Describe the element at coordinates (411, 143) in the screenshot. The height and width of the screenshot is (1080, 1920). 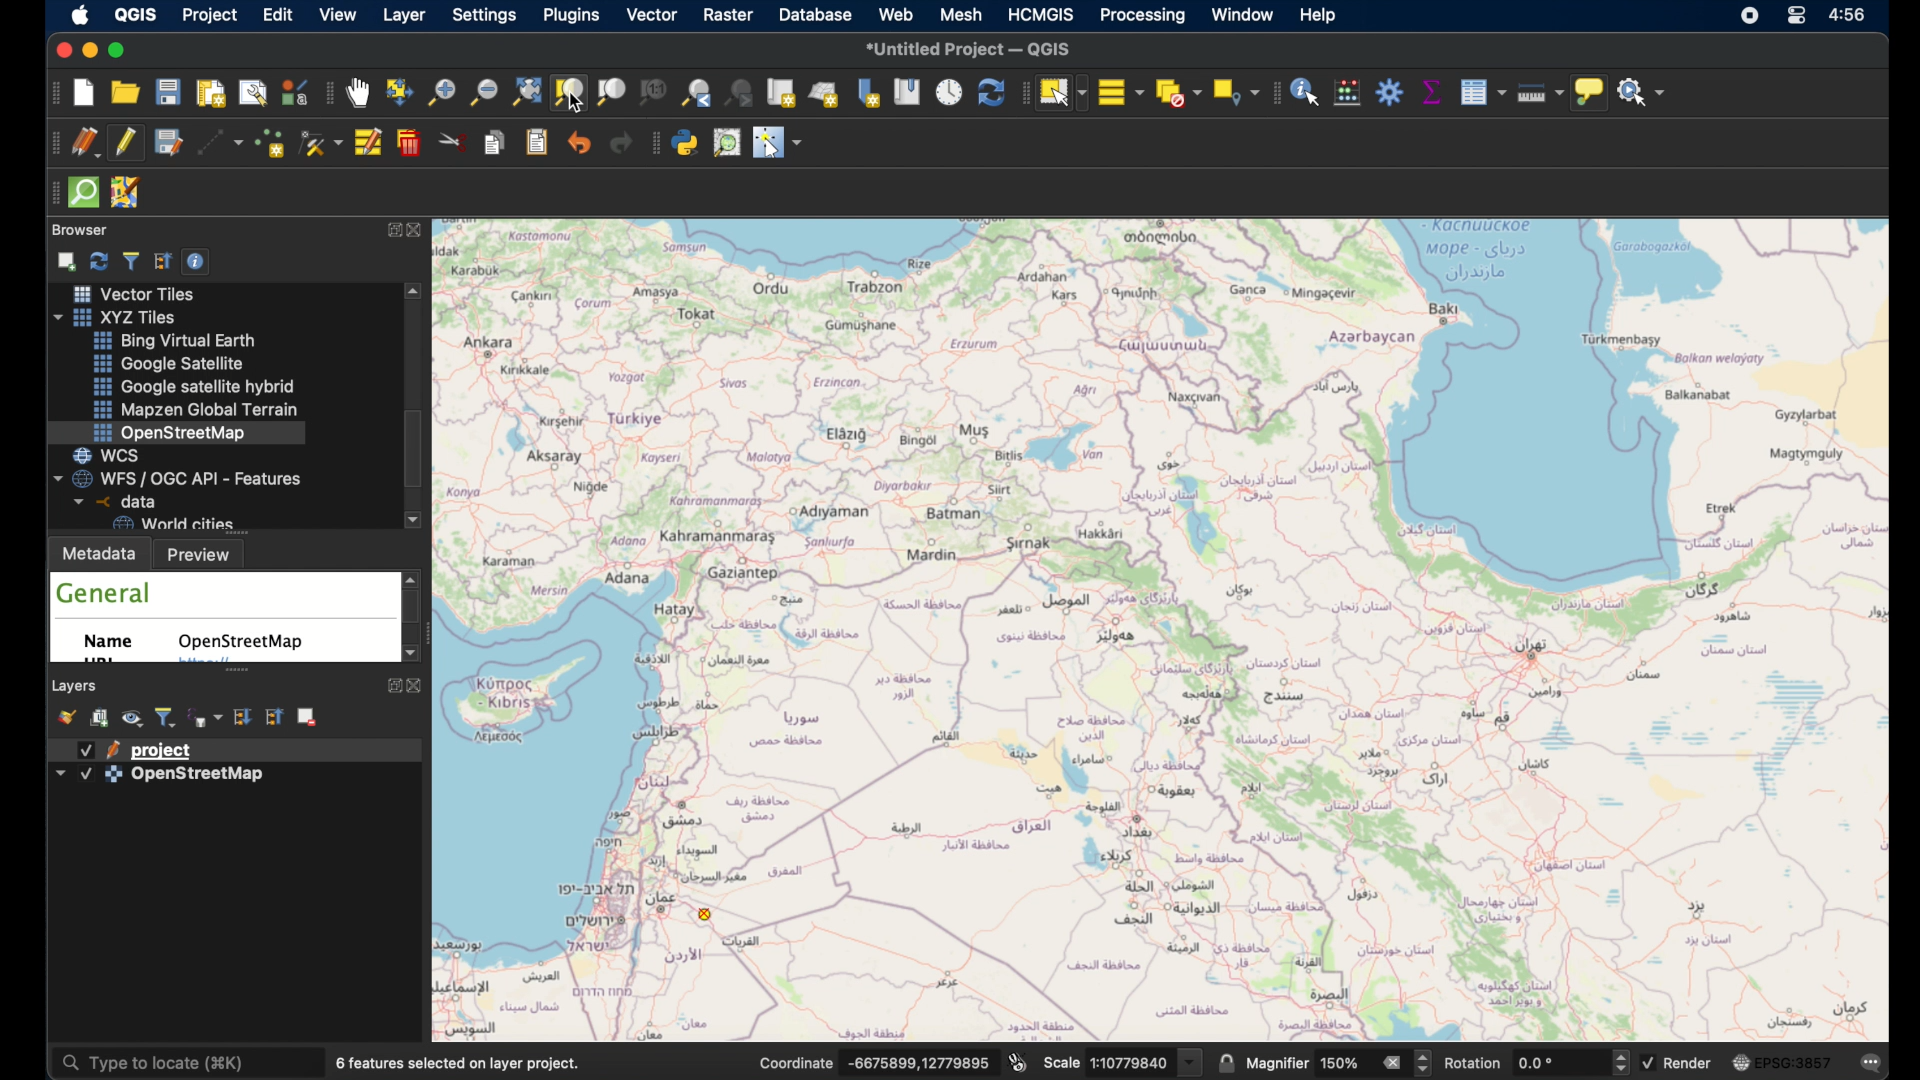
I see `delete selected` at that location.